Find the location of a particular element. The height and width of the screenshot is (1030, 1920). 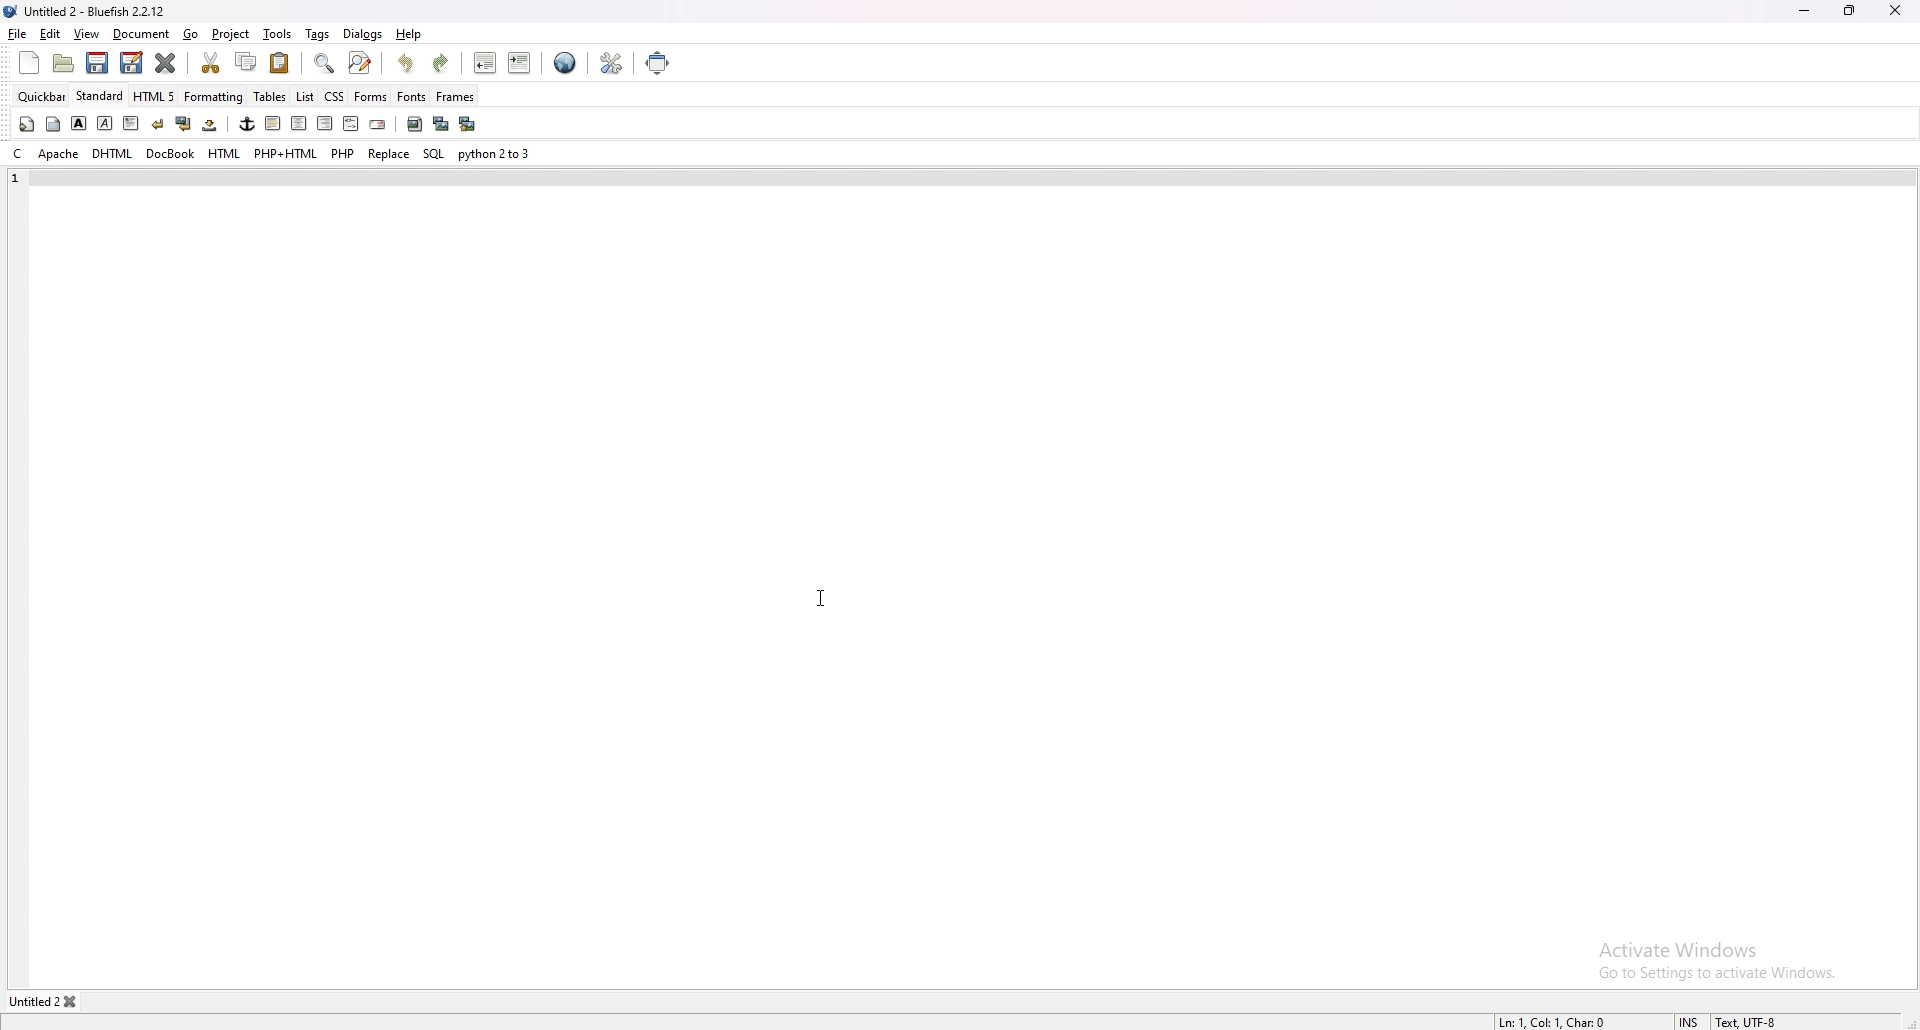

right justify is located at coordinates (326, 124).